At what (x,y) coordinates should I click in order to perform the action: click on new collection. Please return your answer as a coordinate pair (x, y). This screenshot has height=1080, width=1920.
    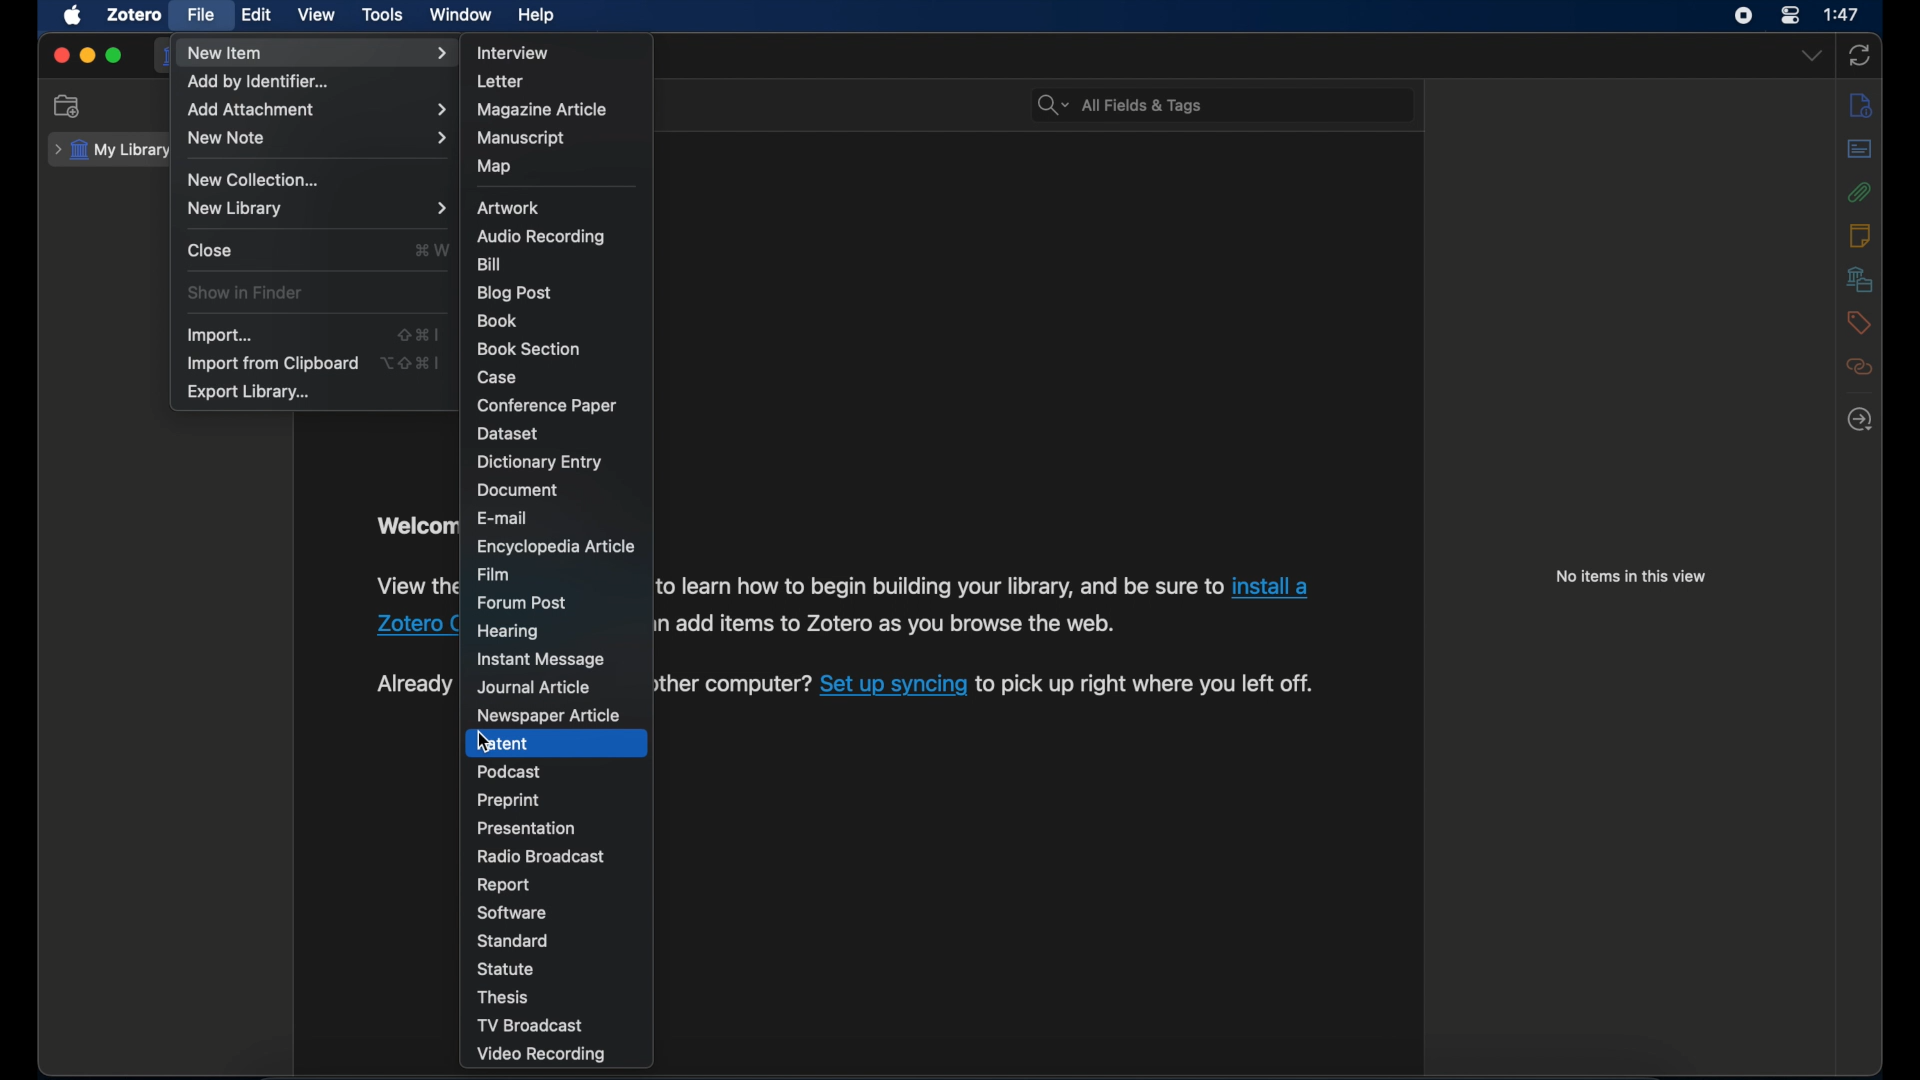
    Looking at the image, I should click on (68, 105).